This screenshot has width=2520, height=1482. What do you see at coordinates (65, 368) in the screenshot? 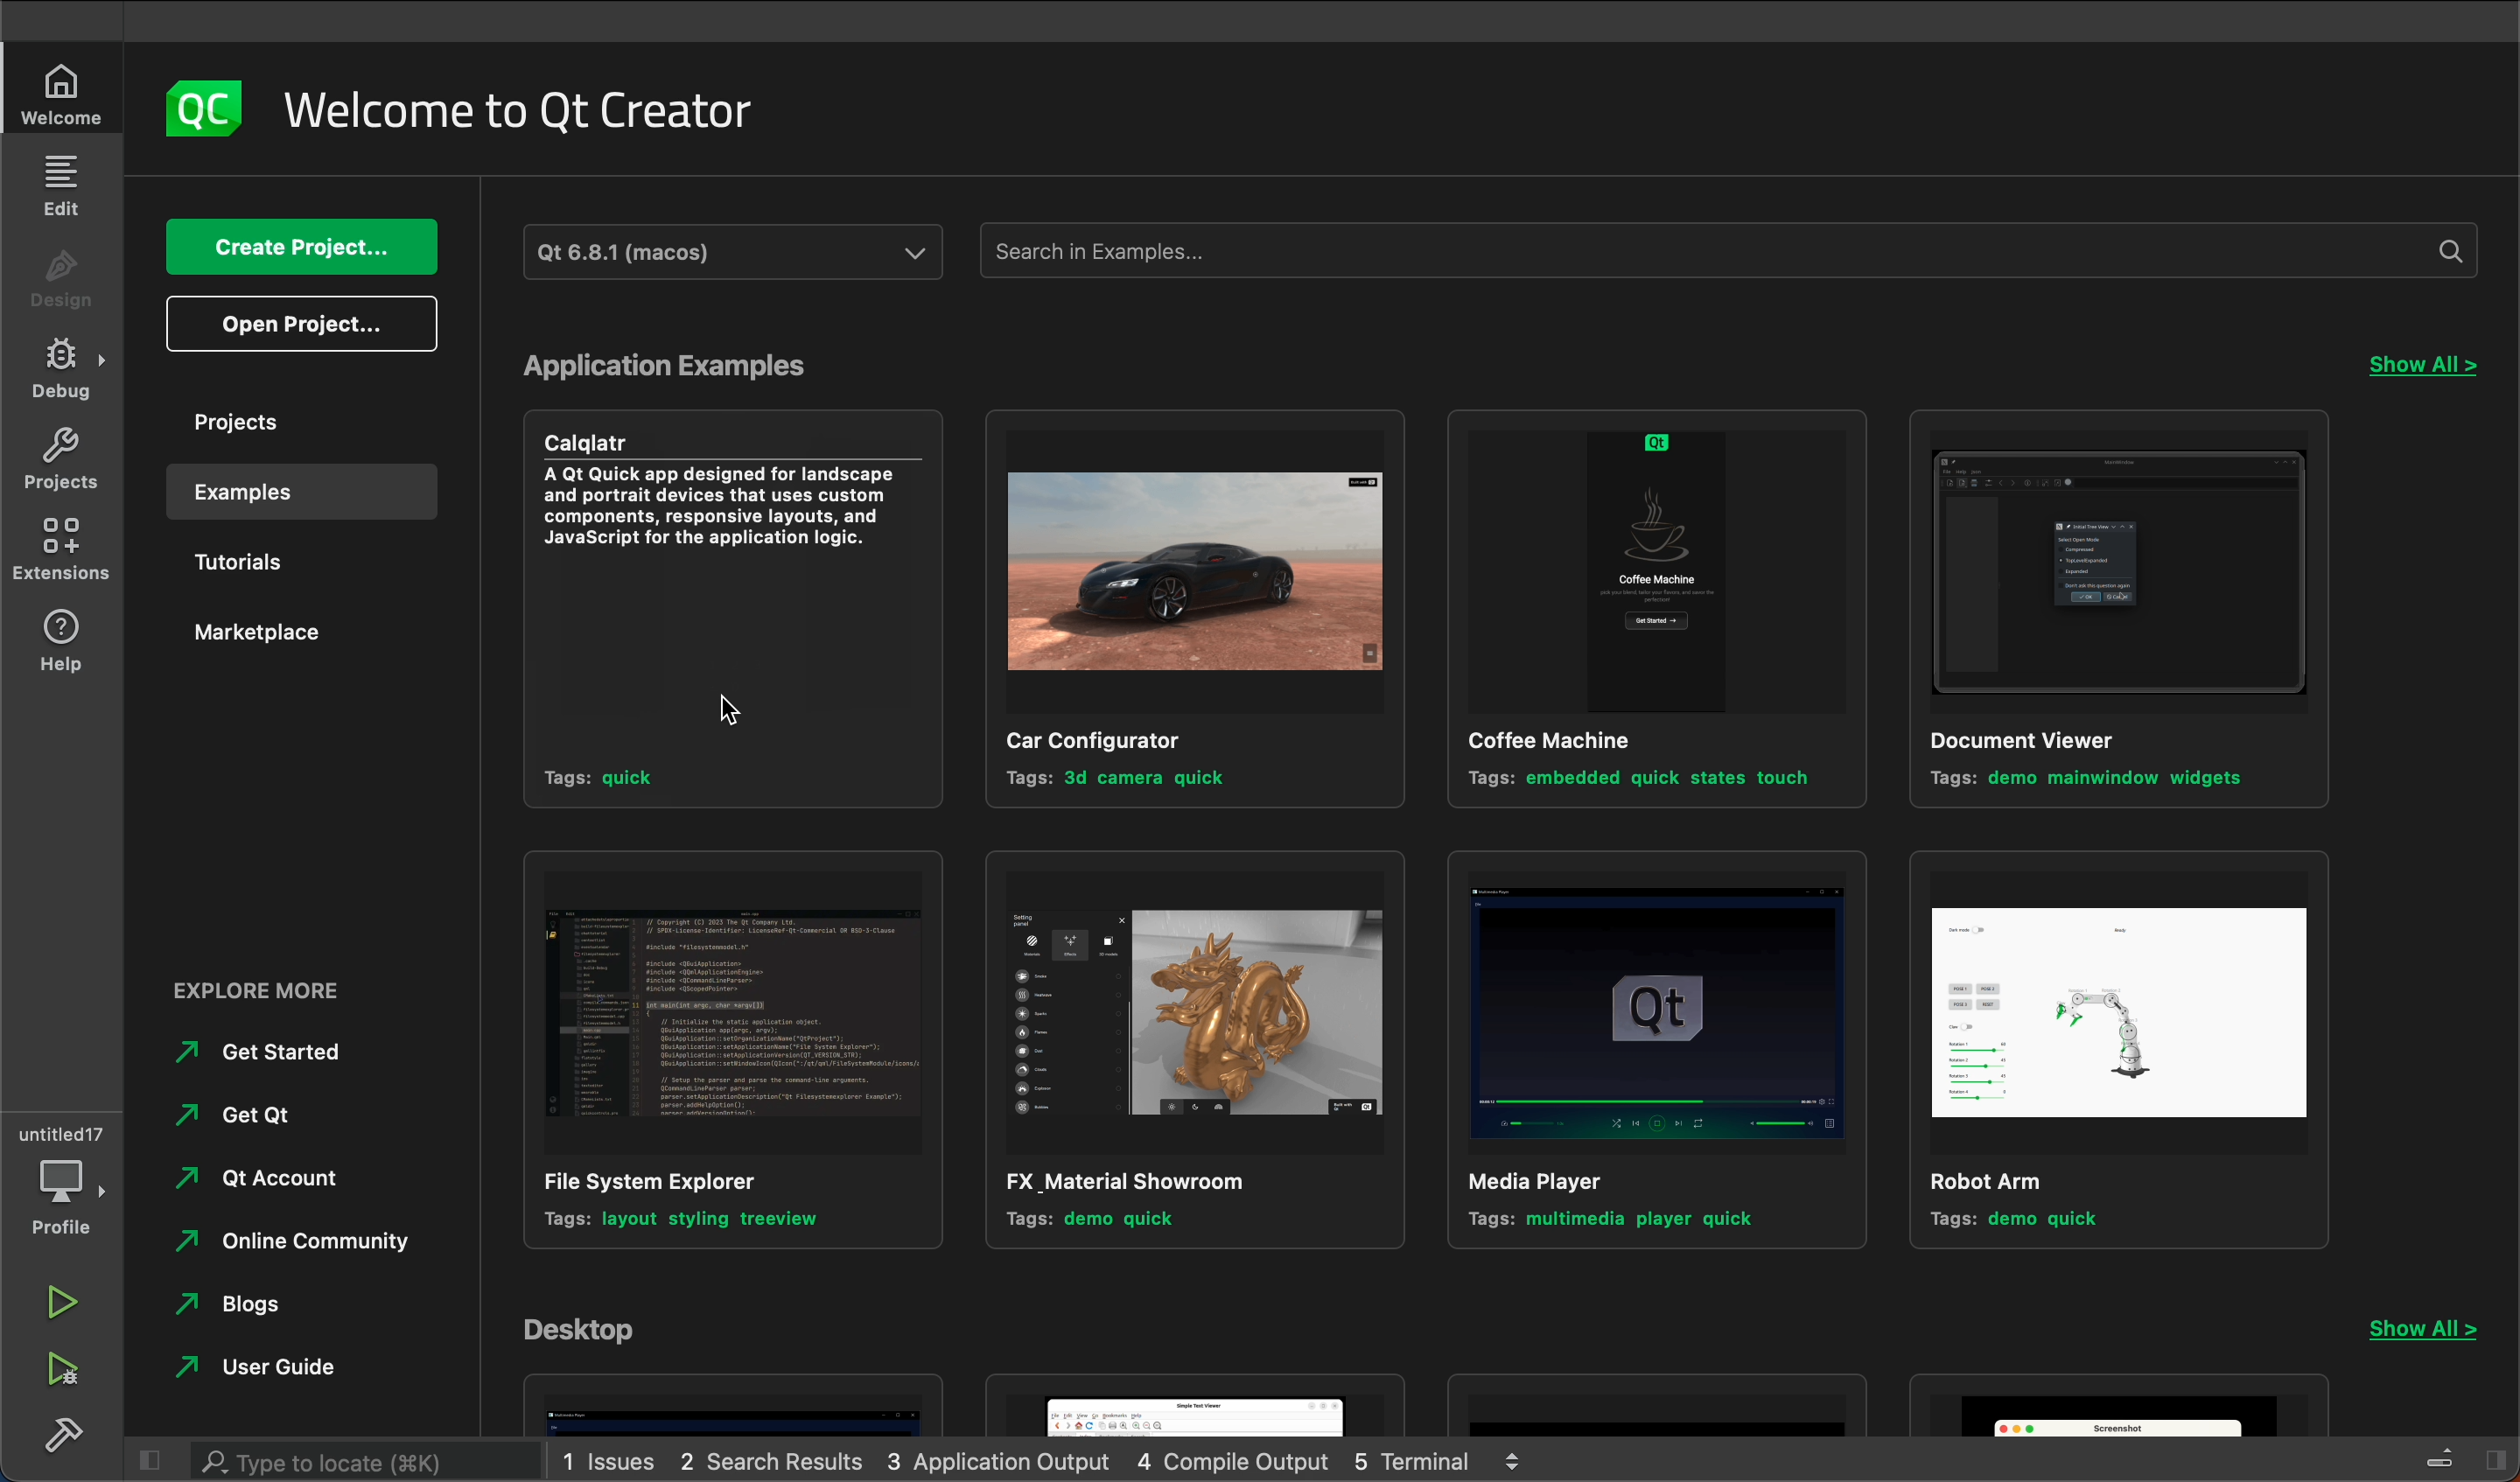
I see `debug` at bounding box center [65, 368].